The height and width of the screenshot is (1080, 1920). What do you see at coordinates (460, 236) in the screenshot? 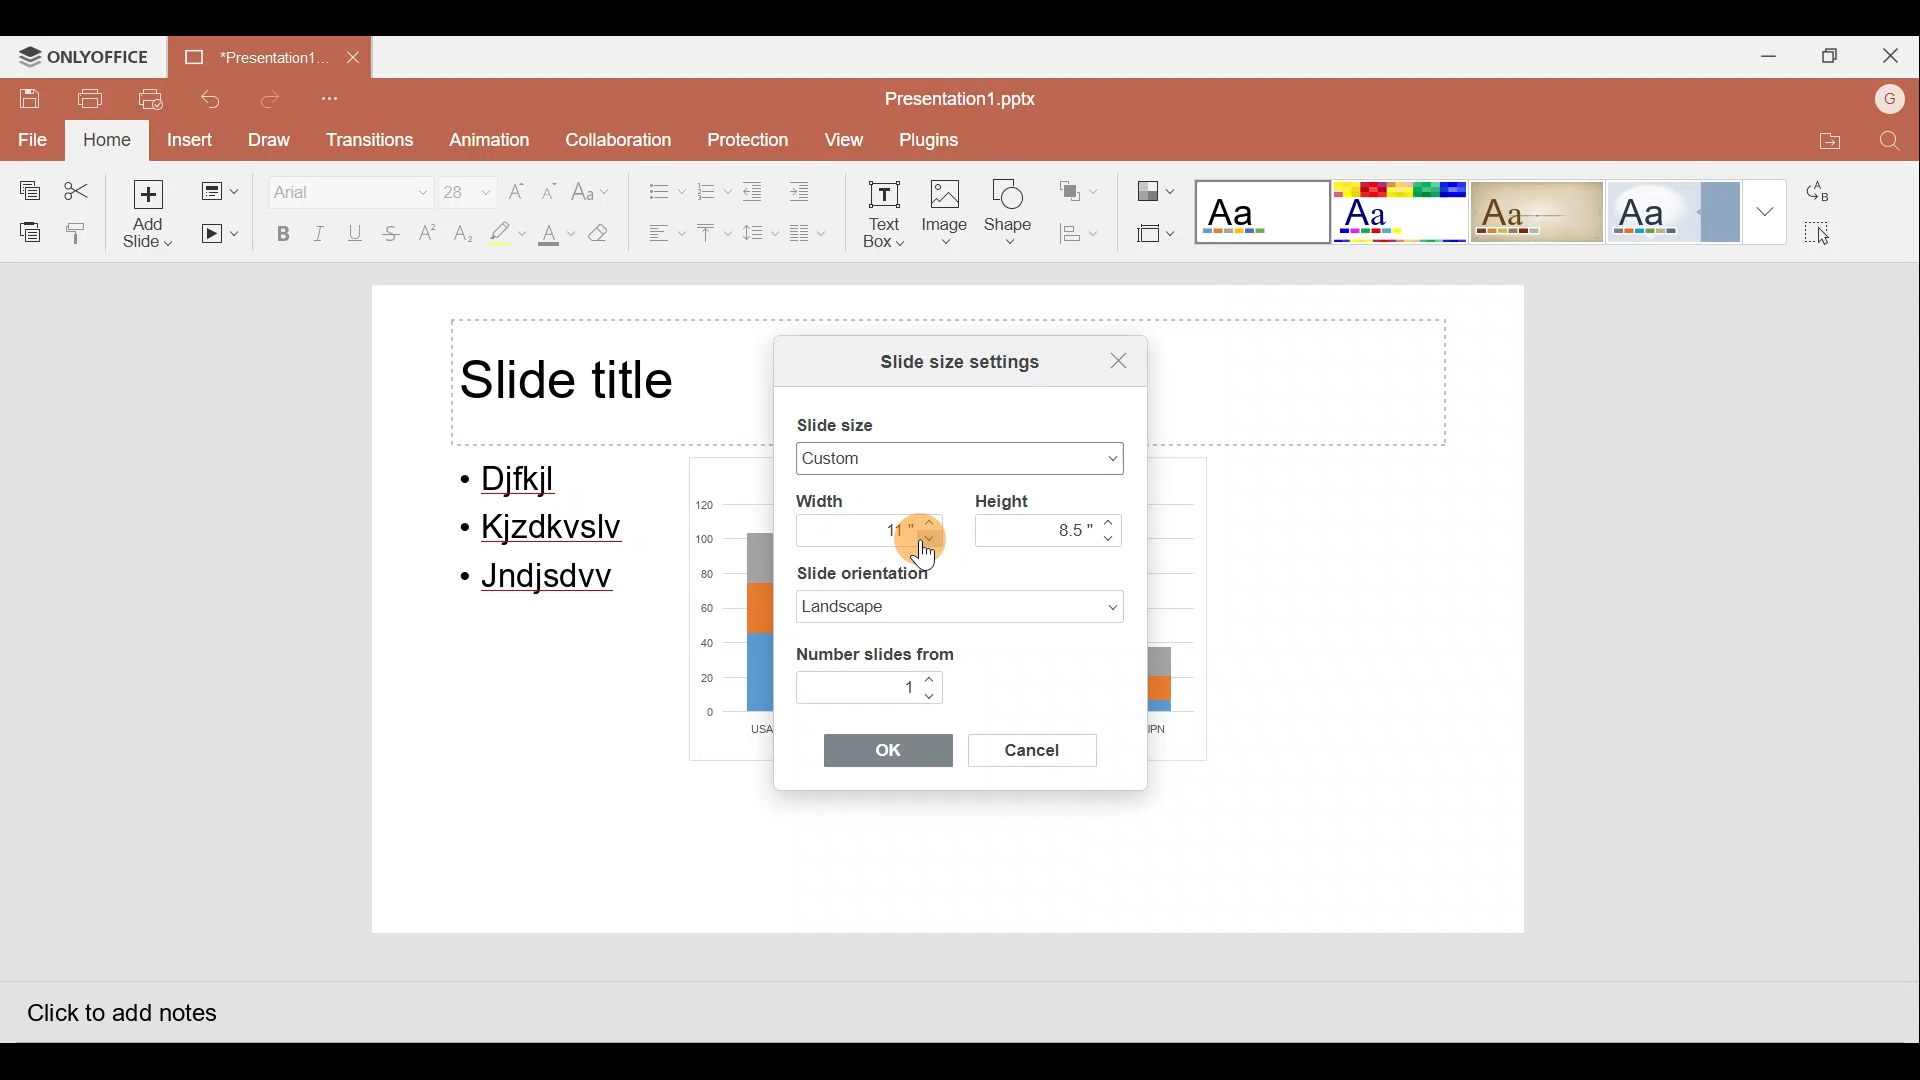
I see `Subscript` at bounding box center [460, 236].